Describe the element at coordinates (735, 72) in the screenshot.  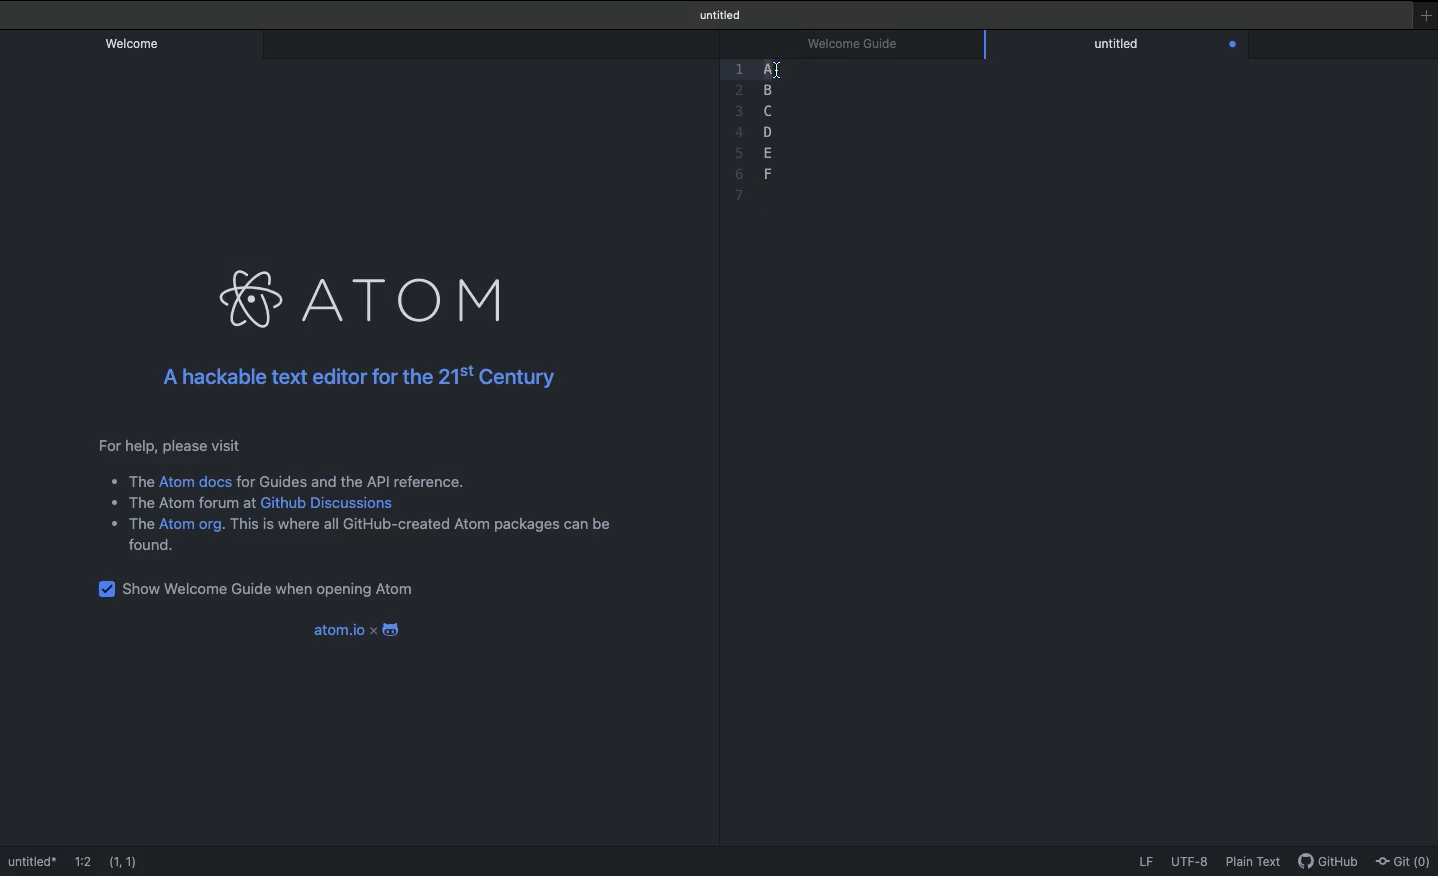
I see `1` at that location.